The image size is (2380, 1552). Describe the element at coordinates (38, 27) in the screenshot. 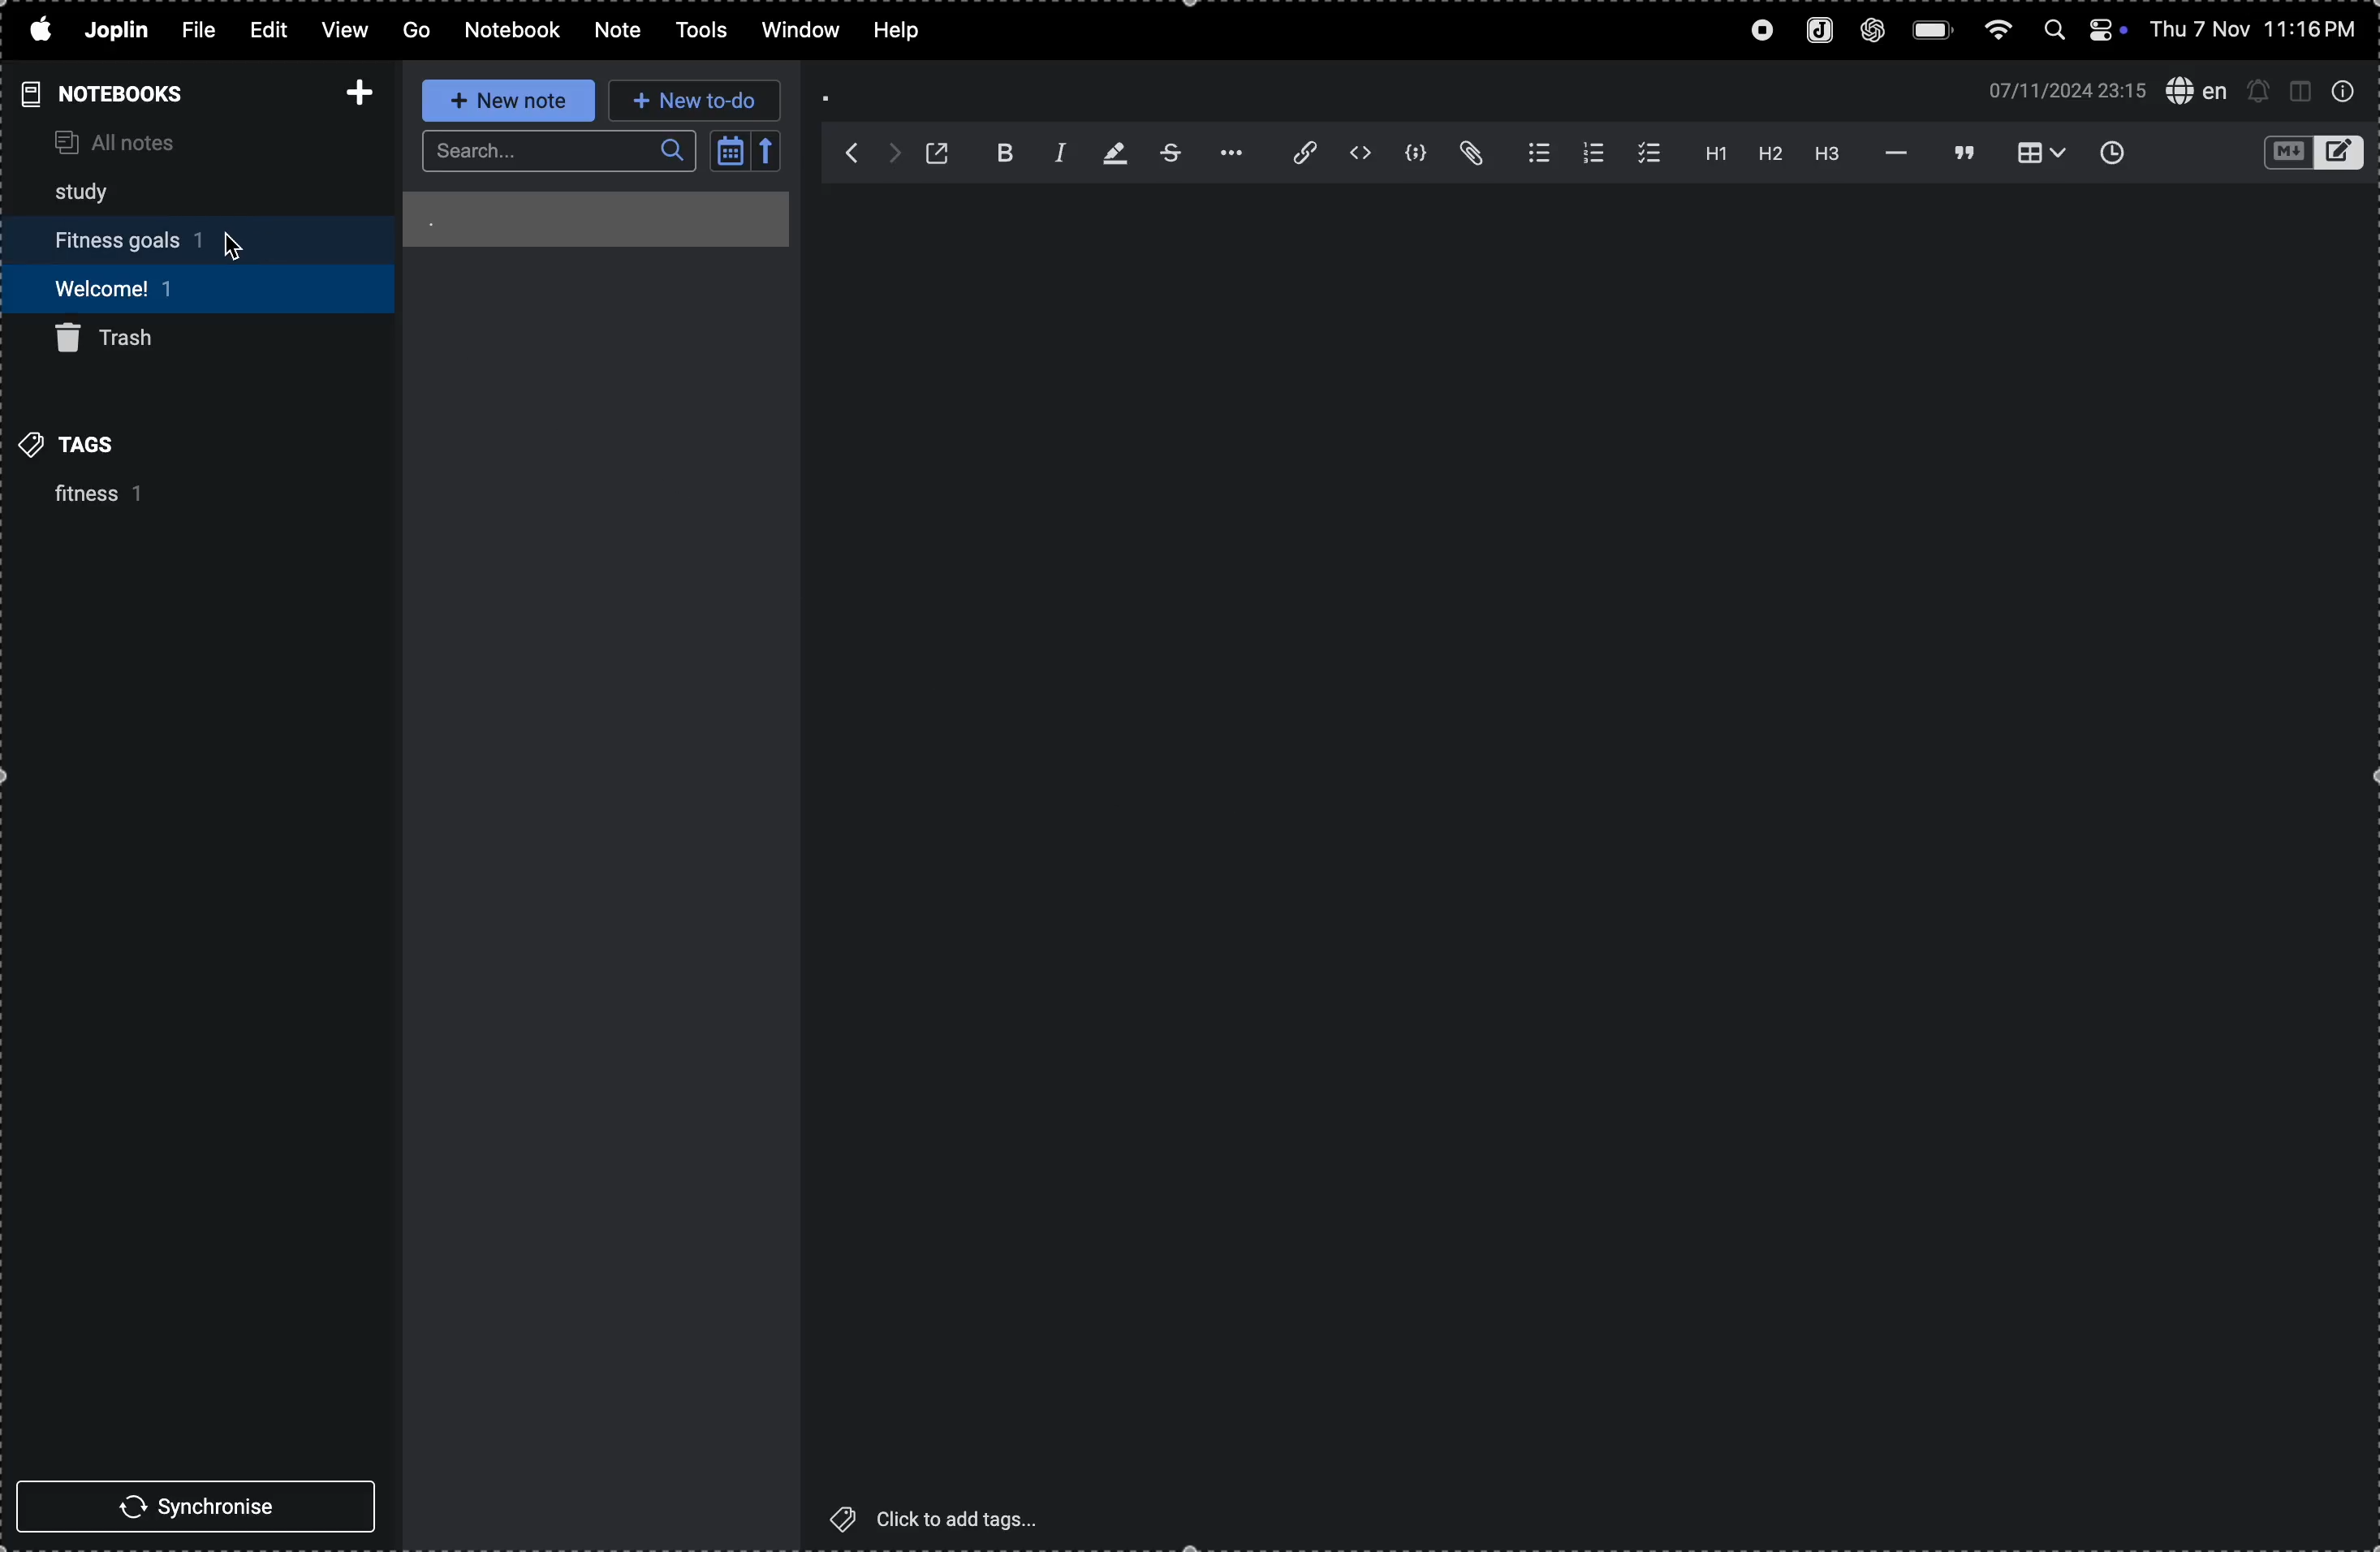

I see `apple logo` at that location.